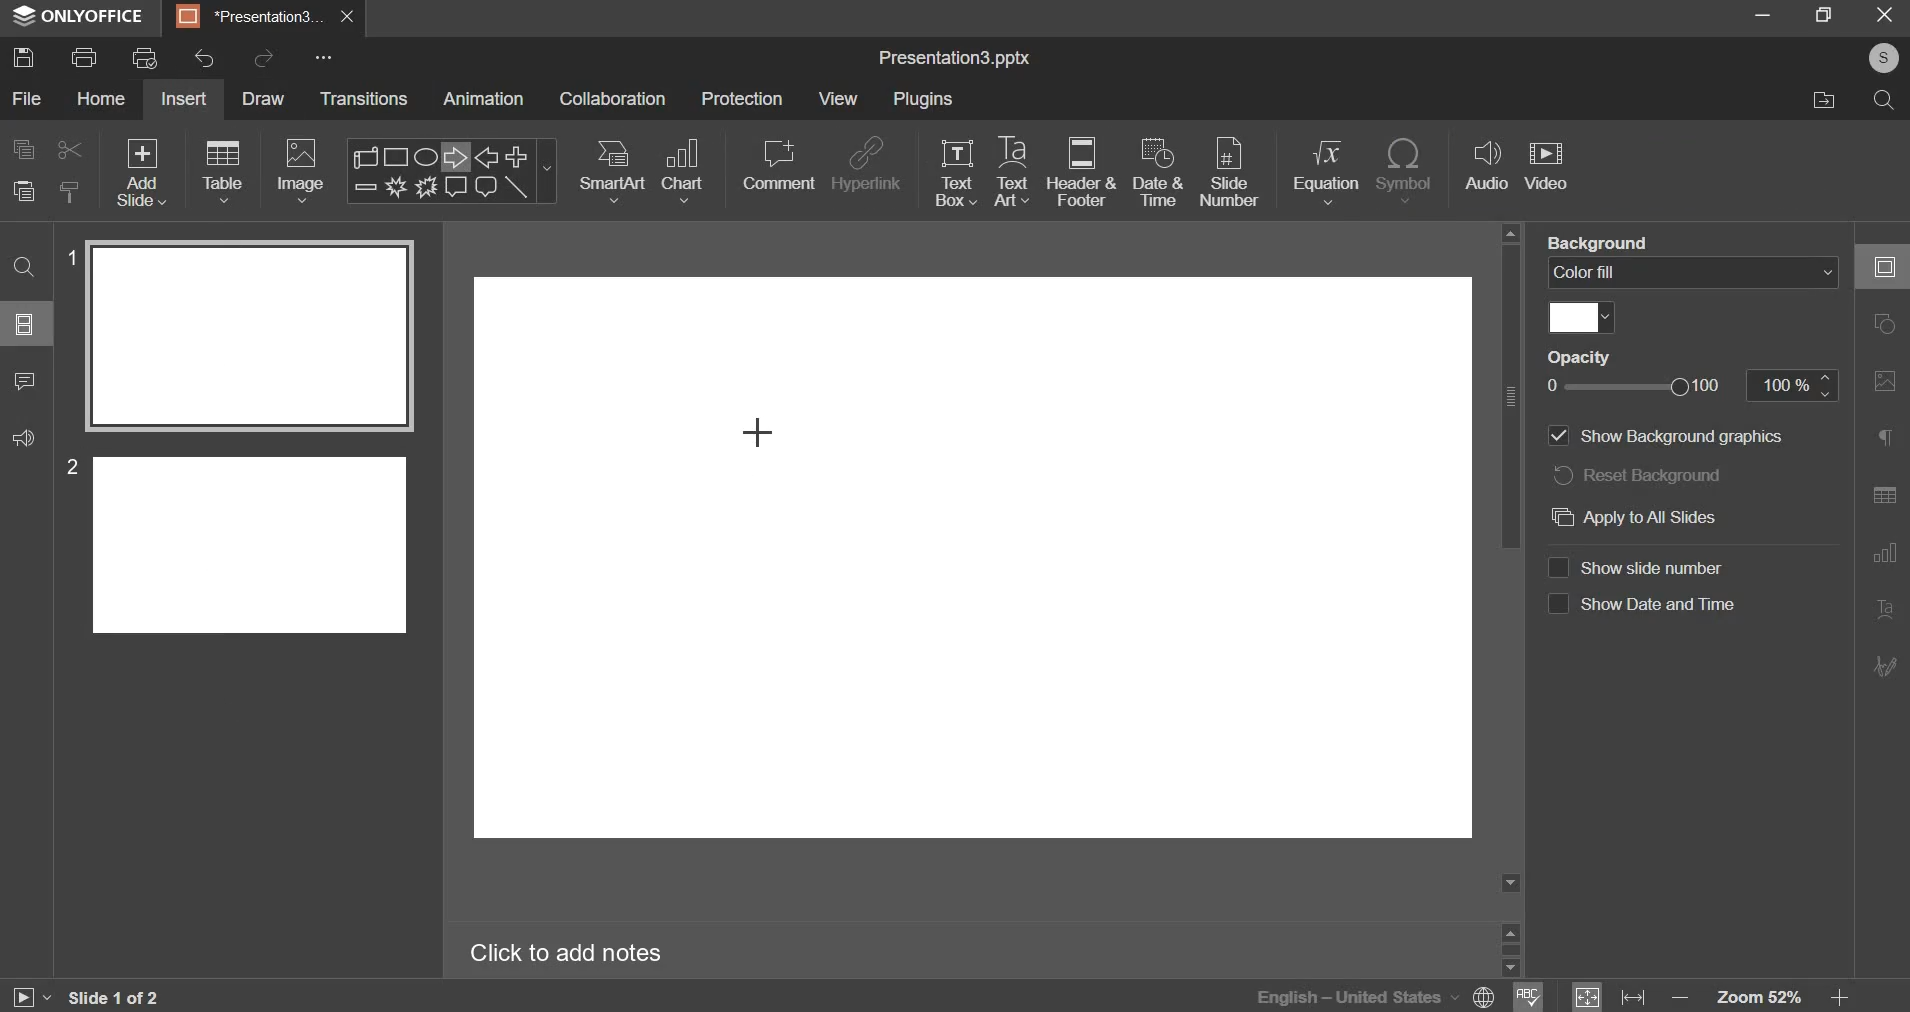 The width and height of the screenshot is (1910, 1012). What do you see at coordinates (1885, 664) in the screenshot?
I see `Signature settings` at bounding box center [1885, 664].